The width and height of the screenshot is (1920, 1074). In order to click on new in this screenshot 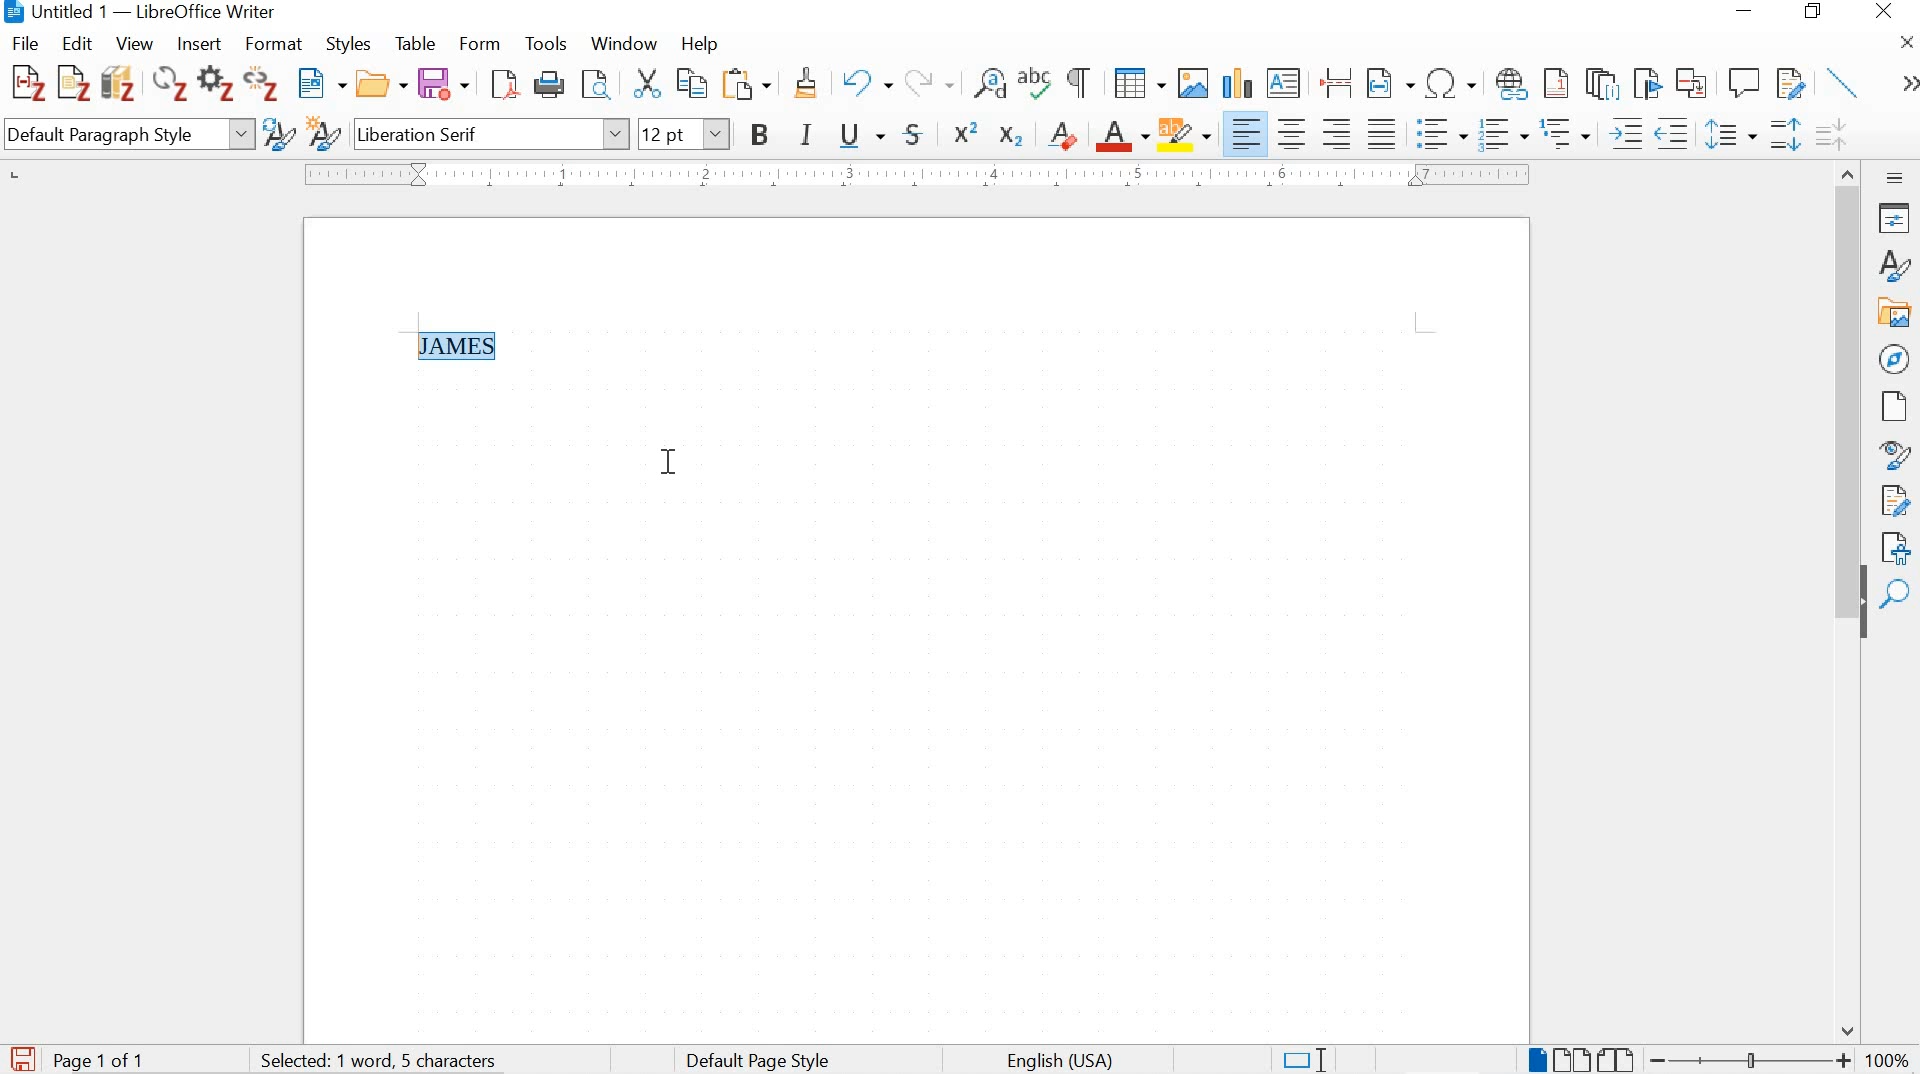, I will do `click(323, 85)`.